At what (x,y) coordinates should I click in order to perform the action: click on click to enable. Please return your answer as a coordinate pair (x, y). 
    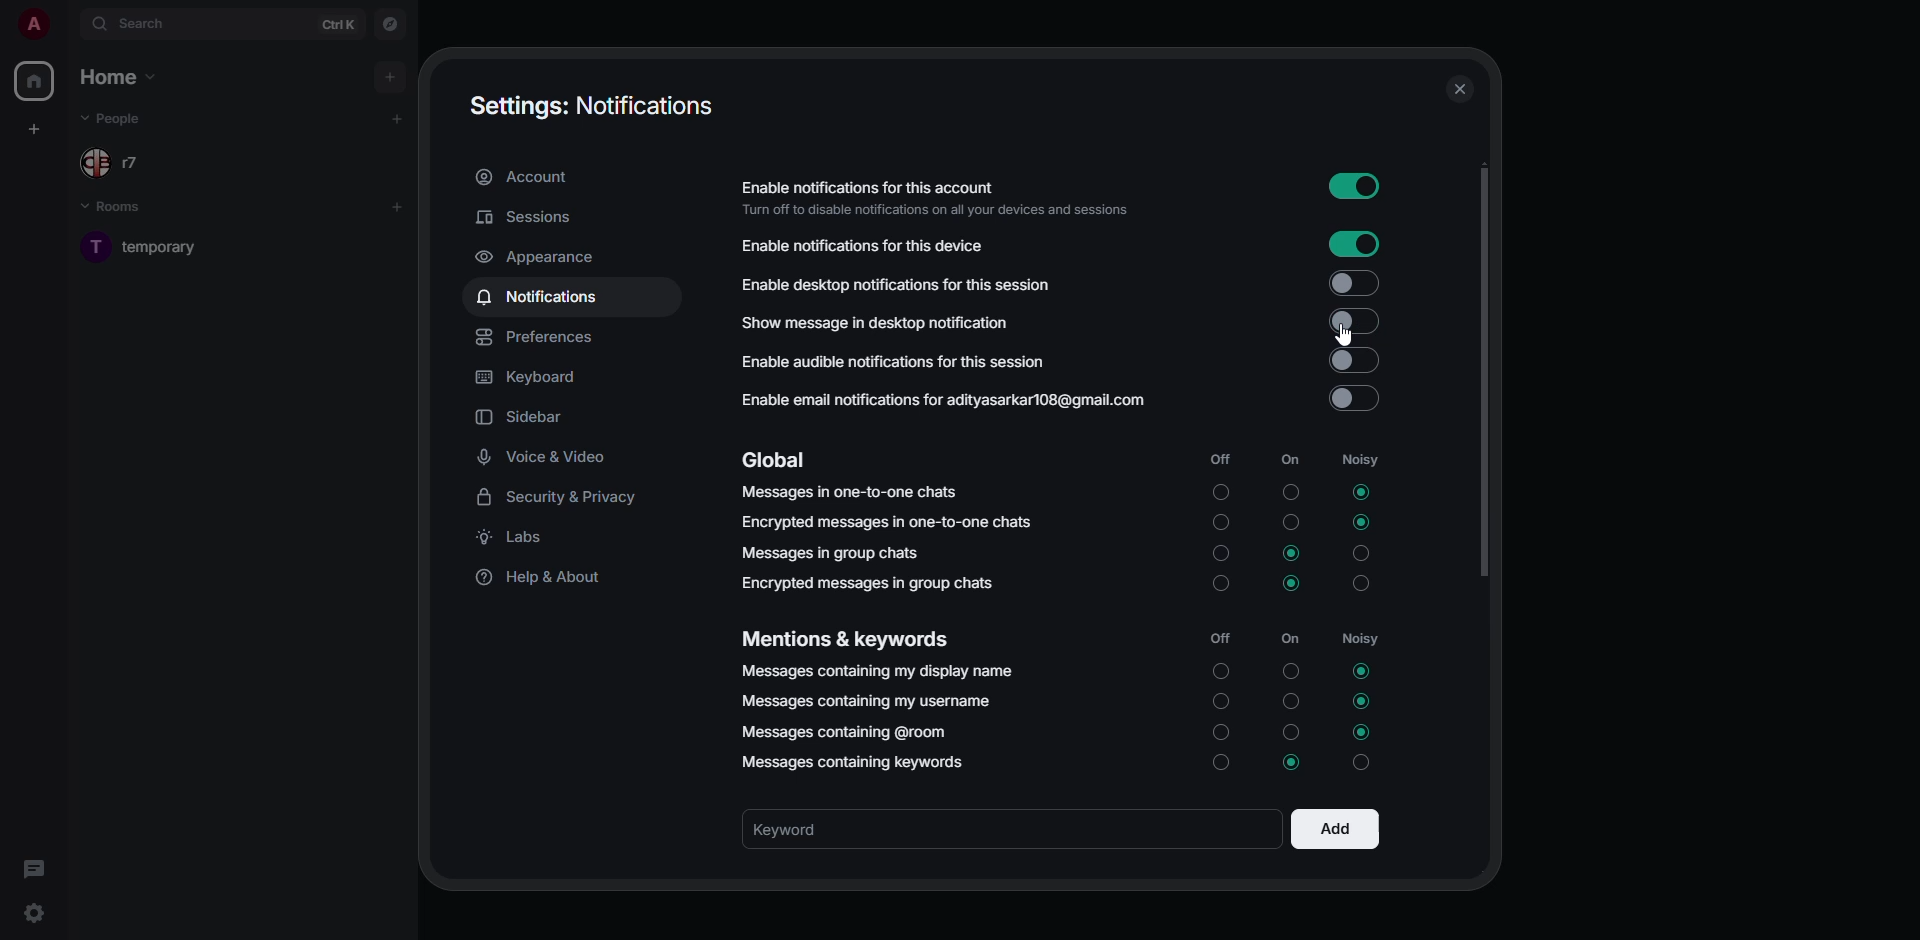
    Looking at the image, I should click on (1353, 283).